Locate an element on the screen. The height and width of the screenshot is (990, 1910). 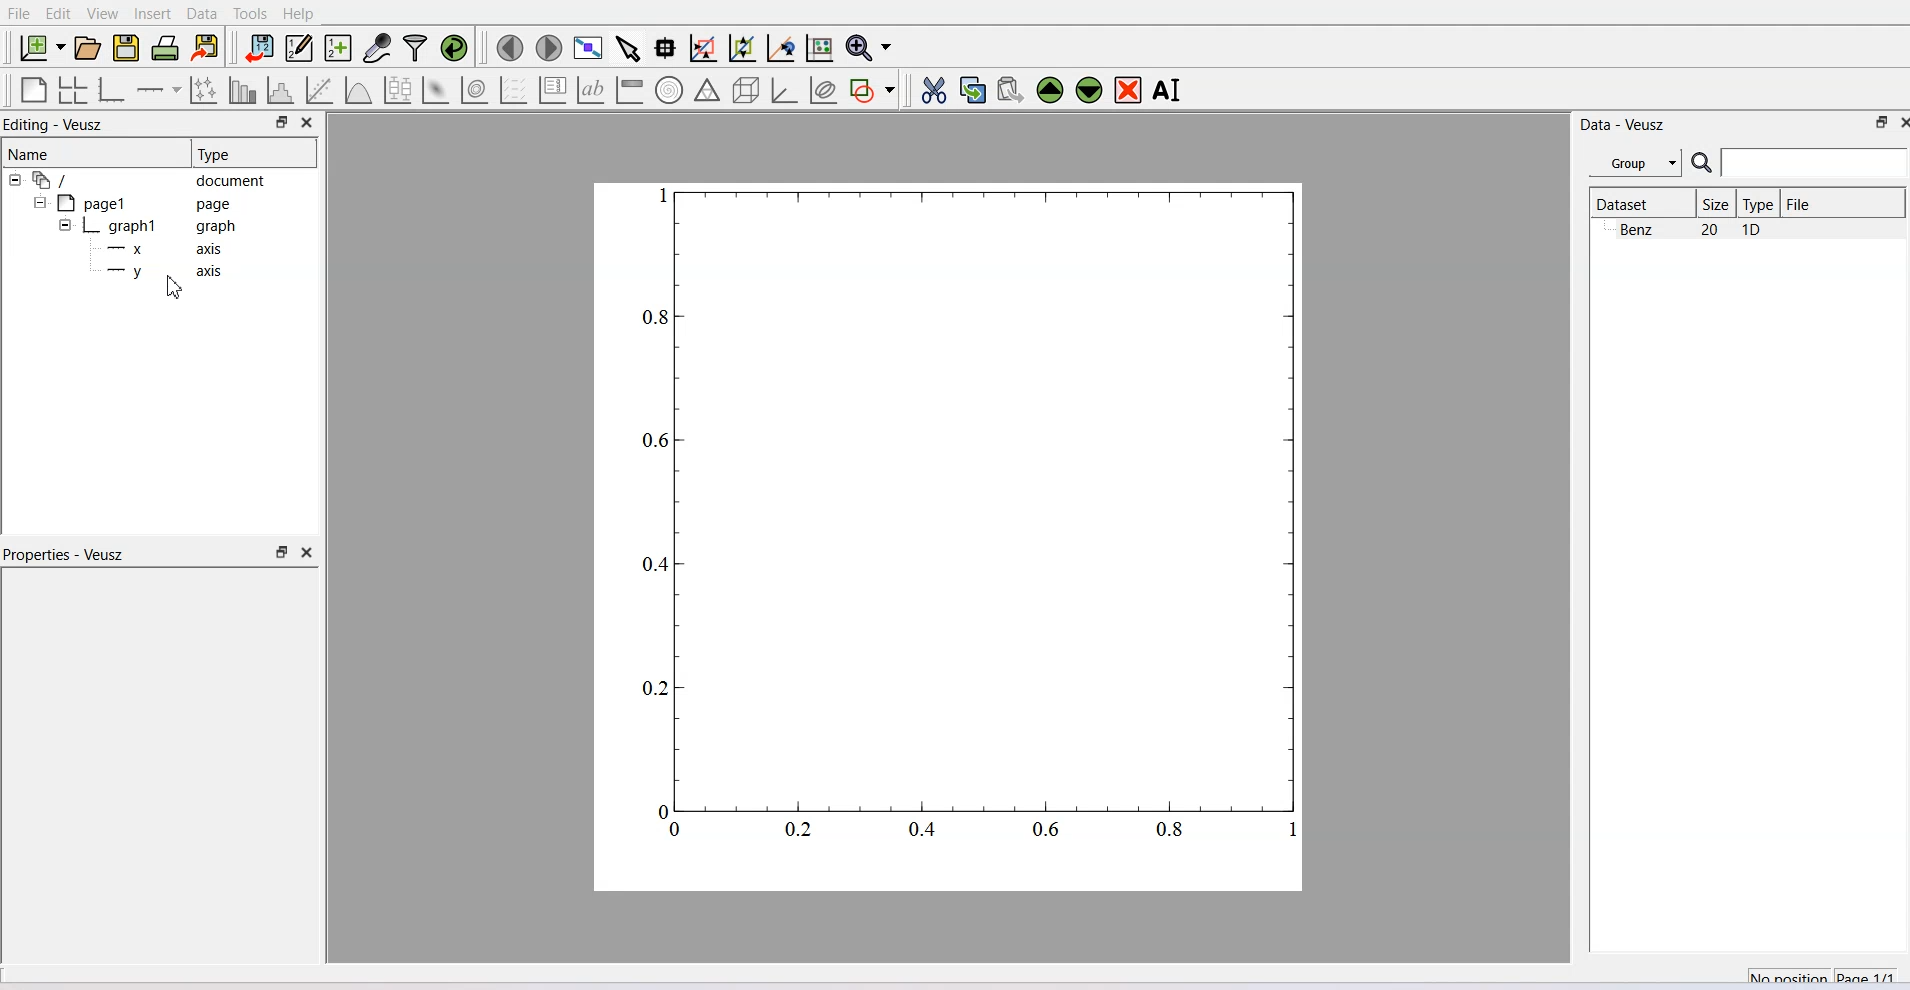
Filter Data is located at coordinates (417, 47).